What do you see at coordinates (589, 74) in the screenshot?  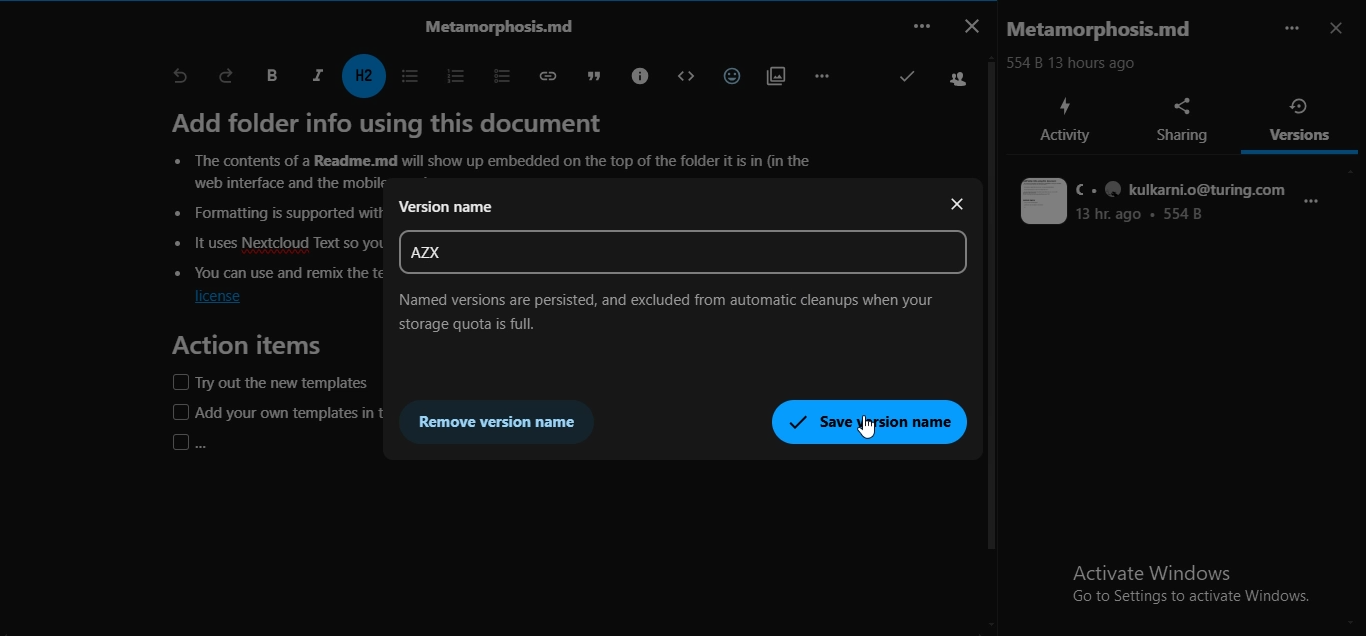 I see `blockquote` at bounding box center [589, 74].